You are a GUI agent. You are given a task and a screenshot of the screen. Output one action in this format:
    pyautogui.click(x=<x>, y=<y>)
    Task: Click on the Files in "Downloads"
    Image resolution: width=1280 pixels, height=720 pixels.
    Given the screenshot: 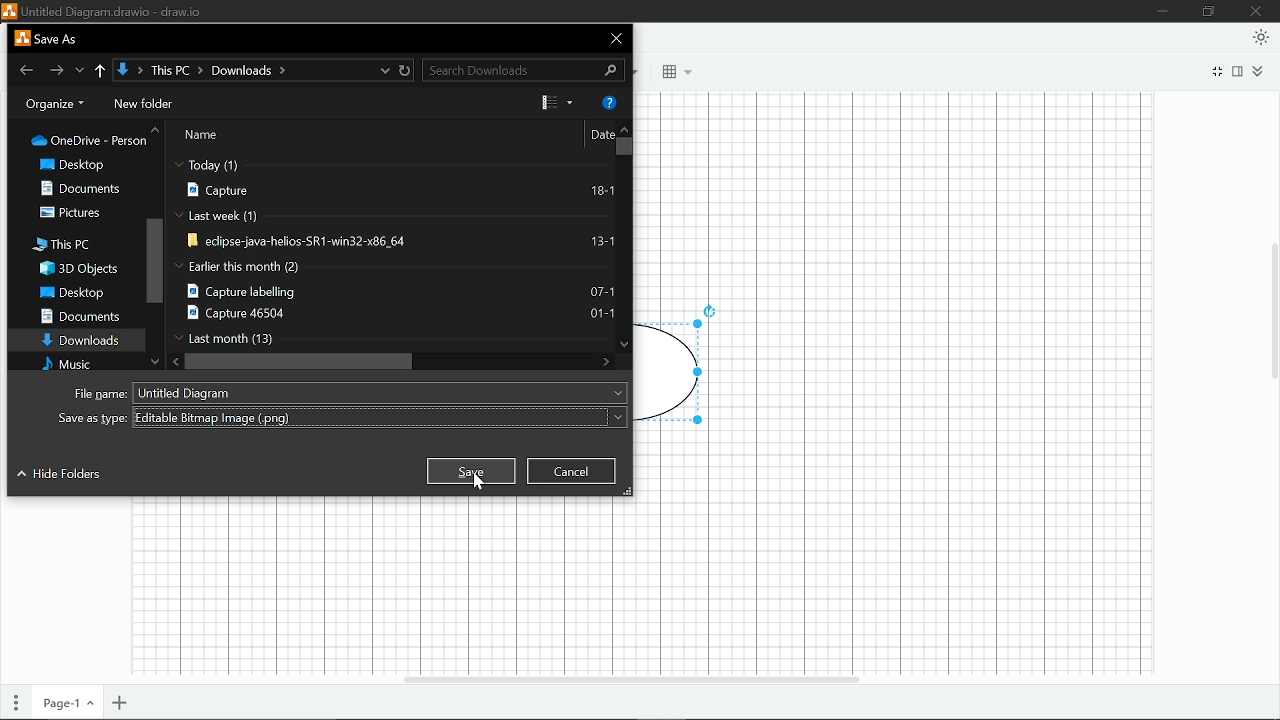 What is the action you would take?
    pyautogui.click(x=392, y=253)
    